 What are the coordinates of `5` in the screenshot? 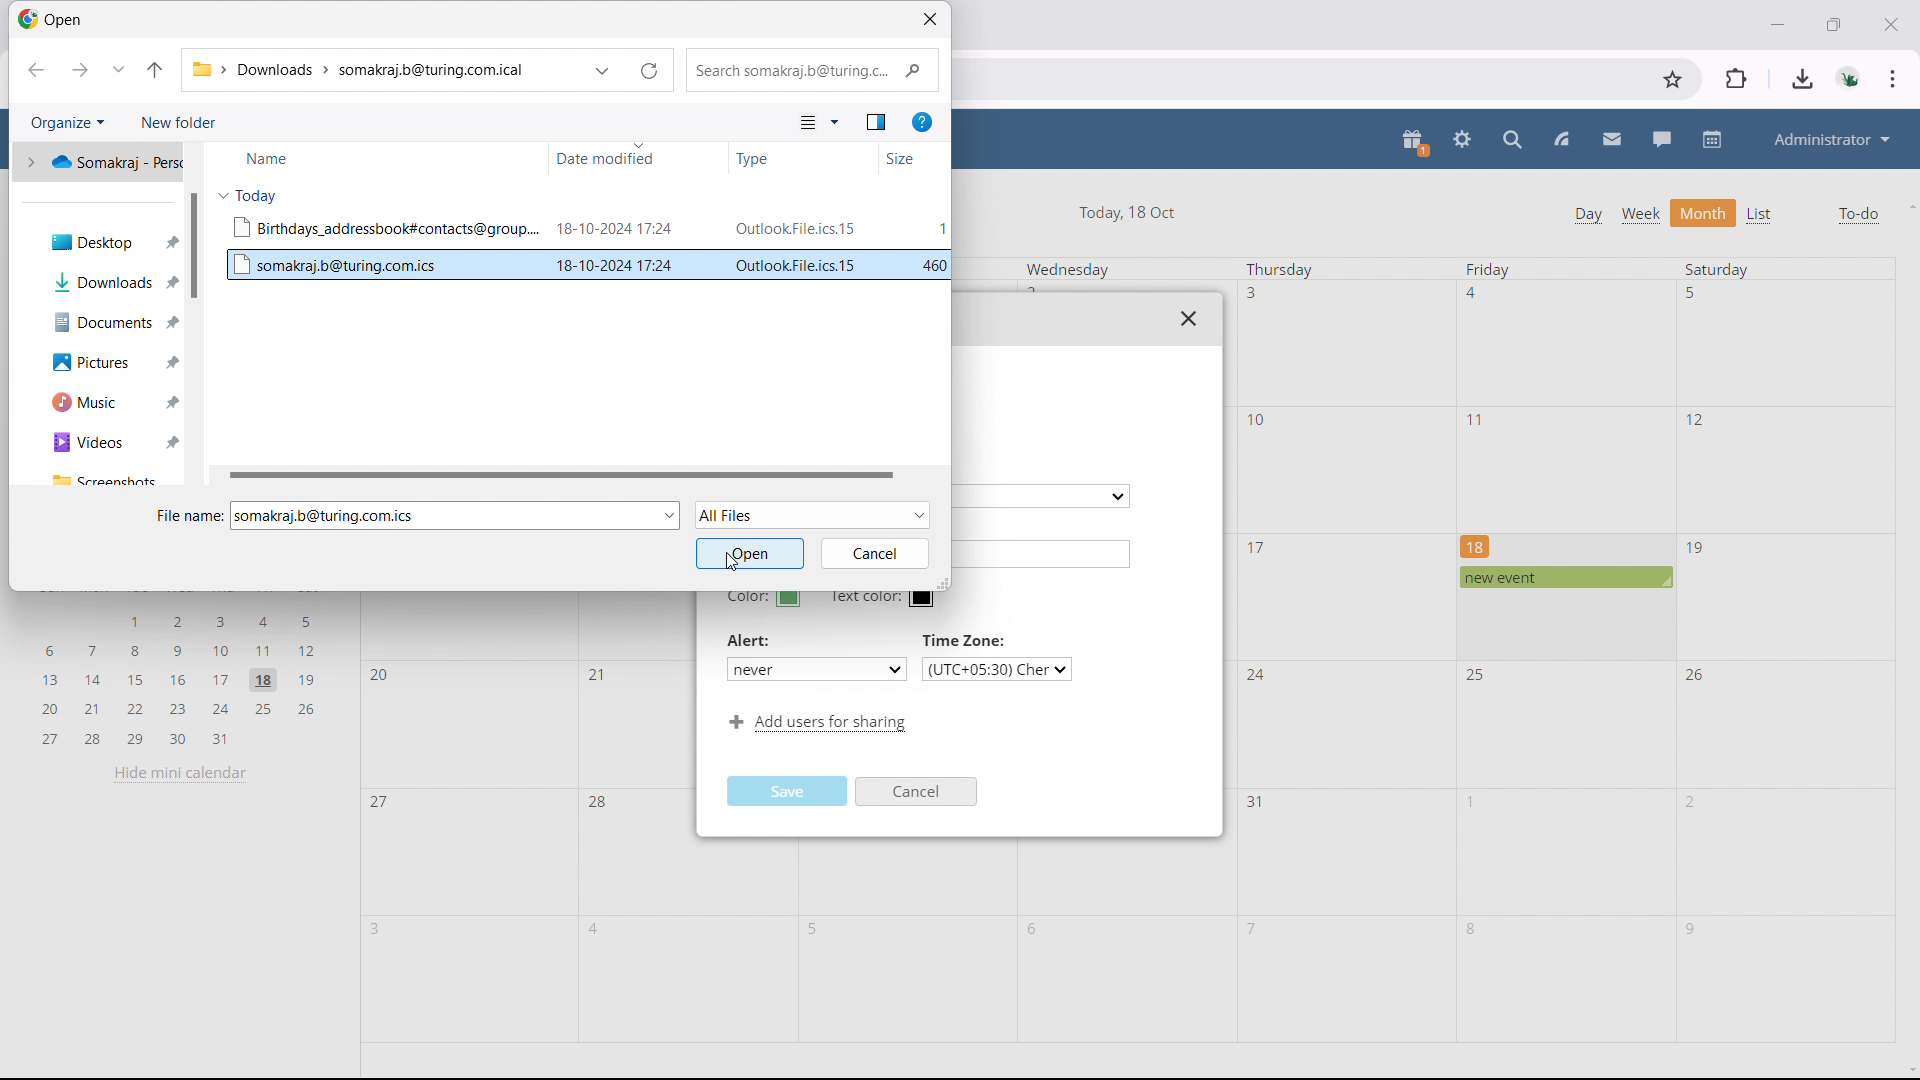 It's located at (818, 930).